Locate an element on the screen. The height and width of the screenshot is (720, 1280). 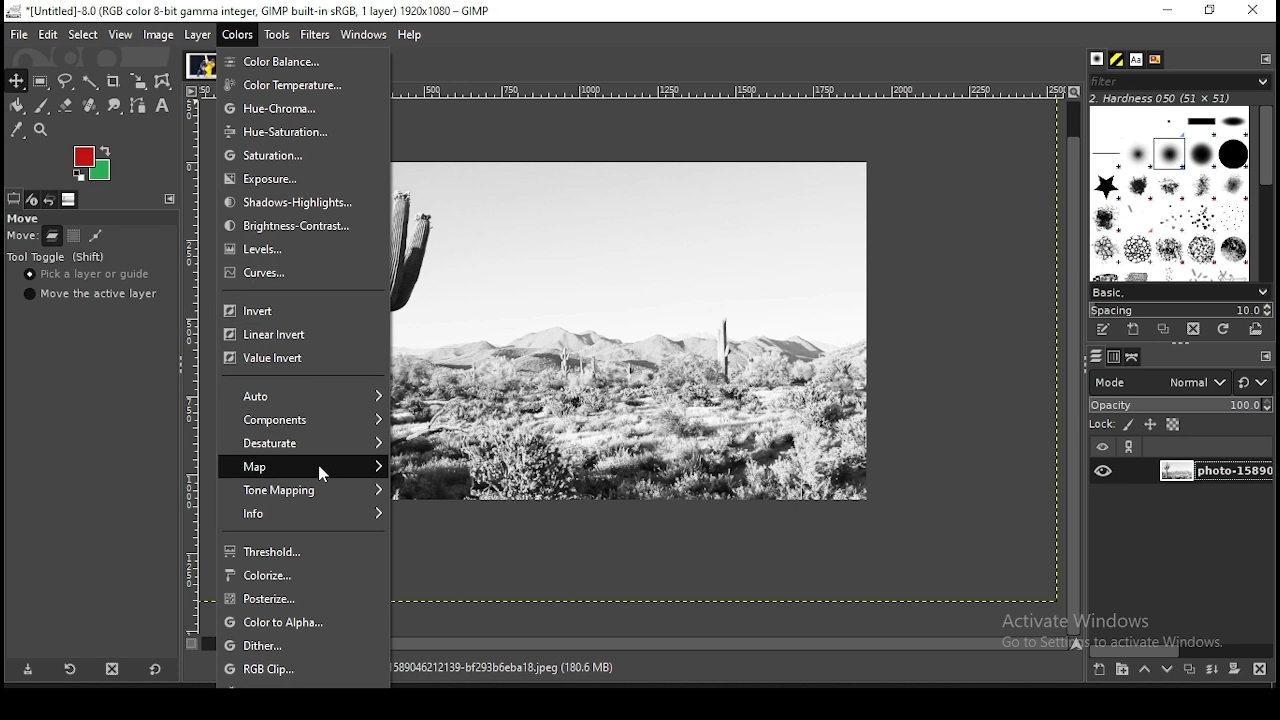
components is located at coordinates (305, 421).